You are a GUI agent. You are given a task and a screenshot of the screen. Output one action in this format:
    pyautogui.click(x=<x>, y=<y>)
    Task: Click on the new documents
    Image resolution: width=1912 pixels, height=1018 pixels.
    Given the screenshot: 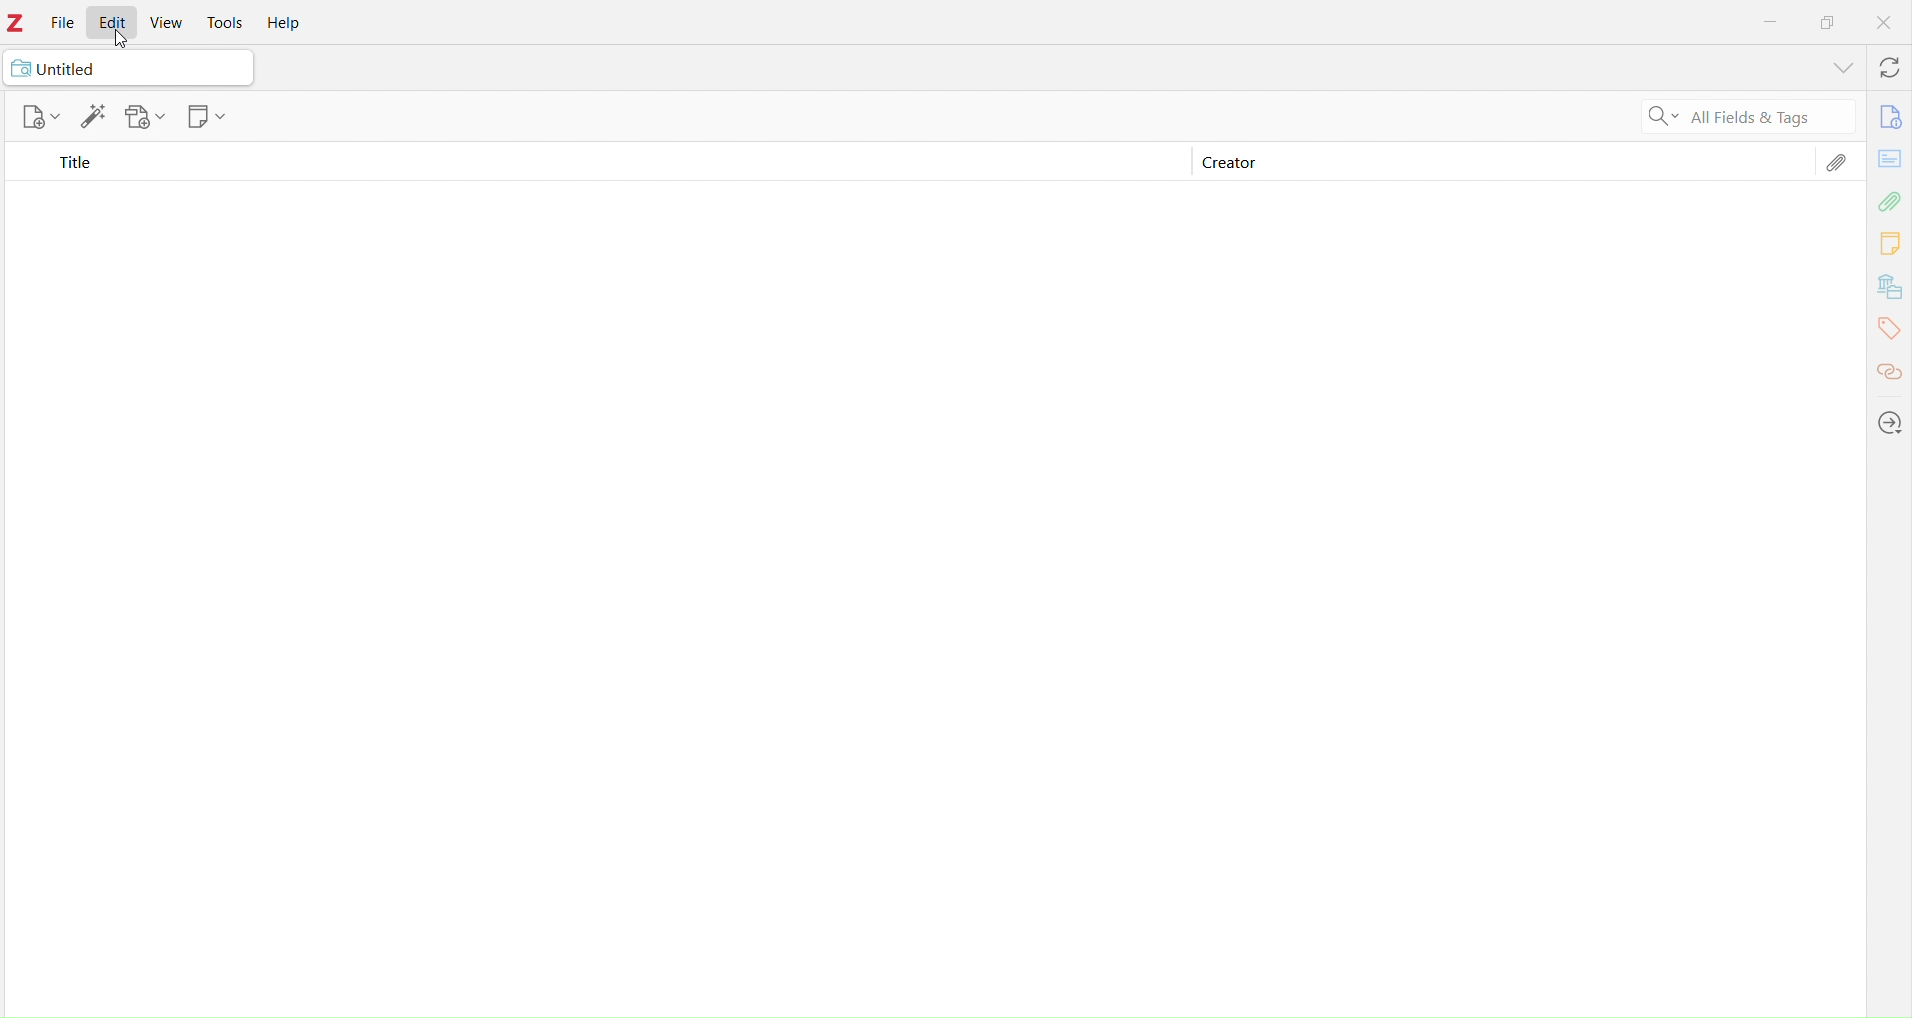 What is the action you would take?
    pyautogui.click(x=39, y=117)
    